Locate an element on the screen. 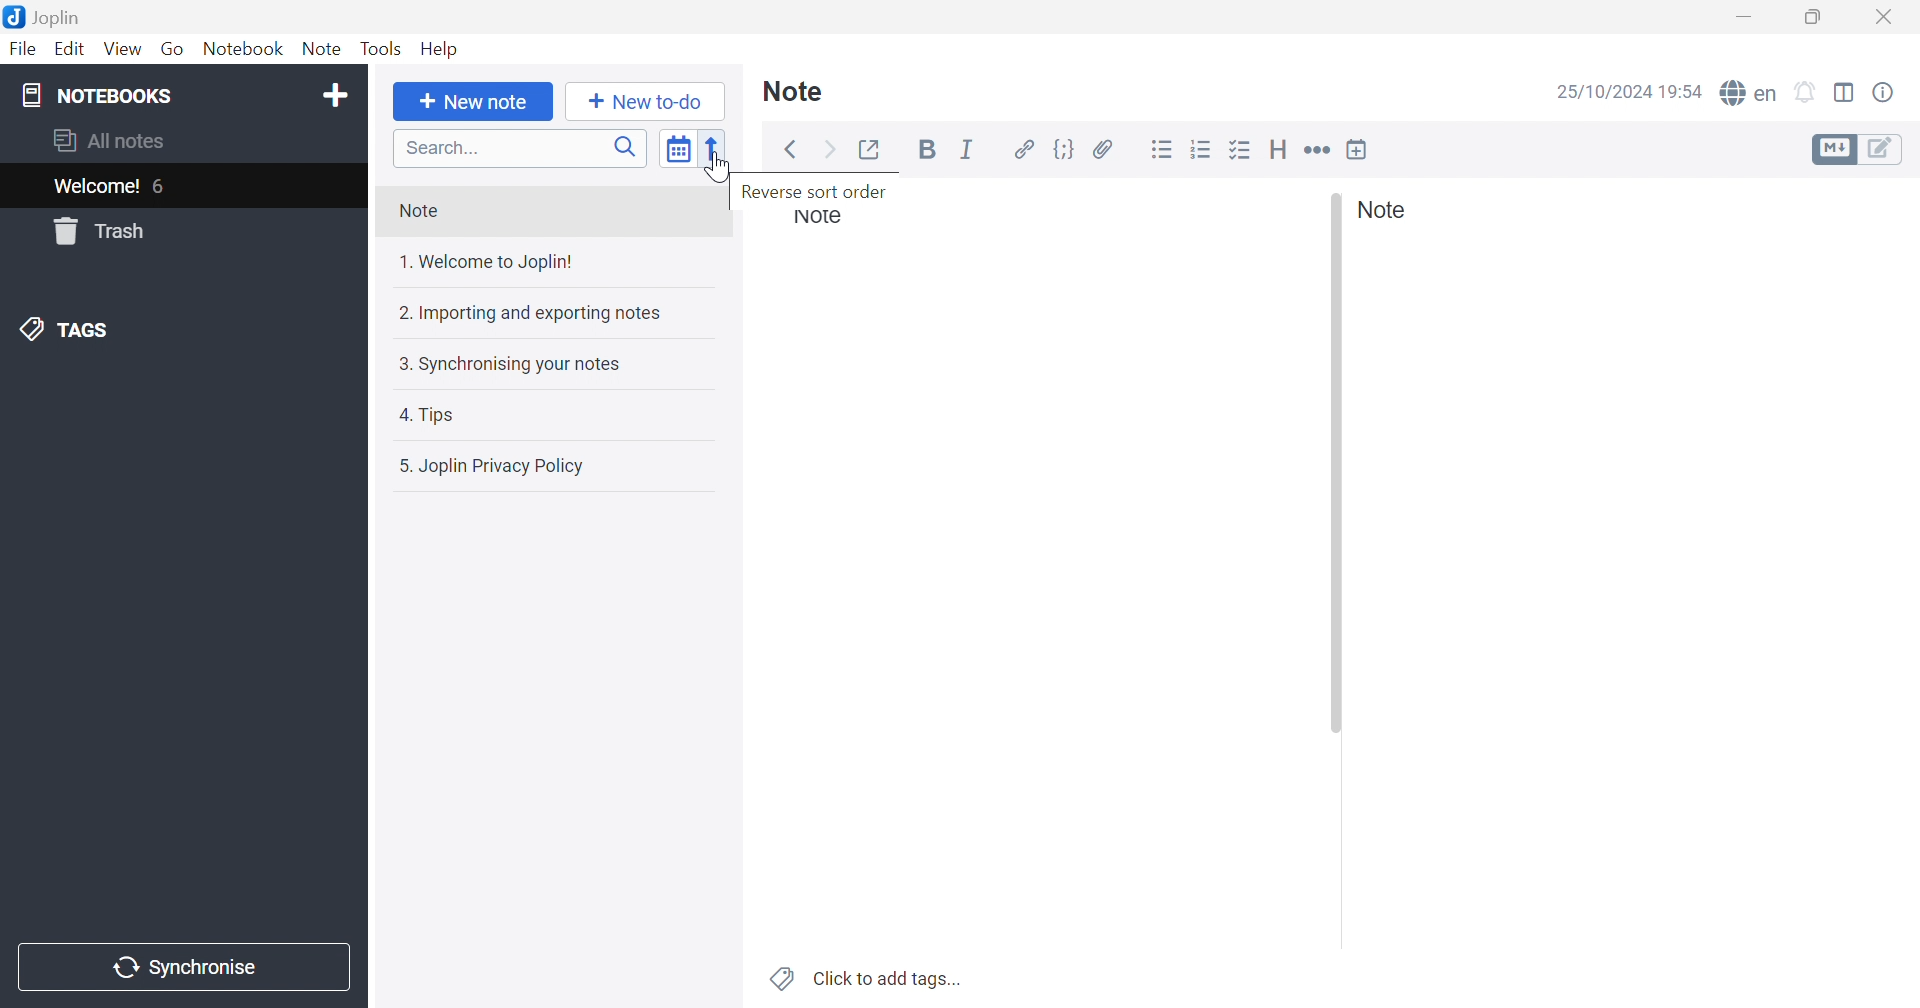 The height and width of the screenshot is (1008, 1920). Toggle sort order field: updated date -> created date is located at coordinates (679, 153).